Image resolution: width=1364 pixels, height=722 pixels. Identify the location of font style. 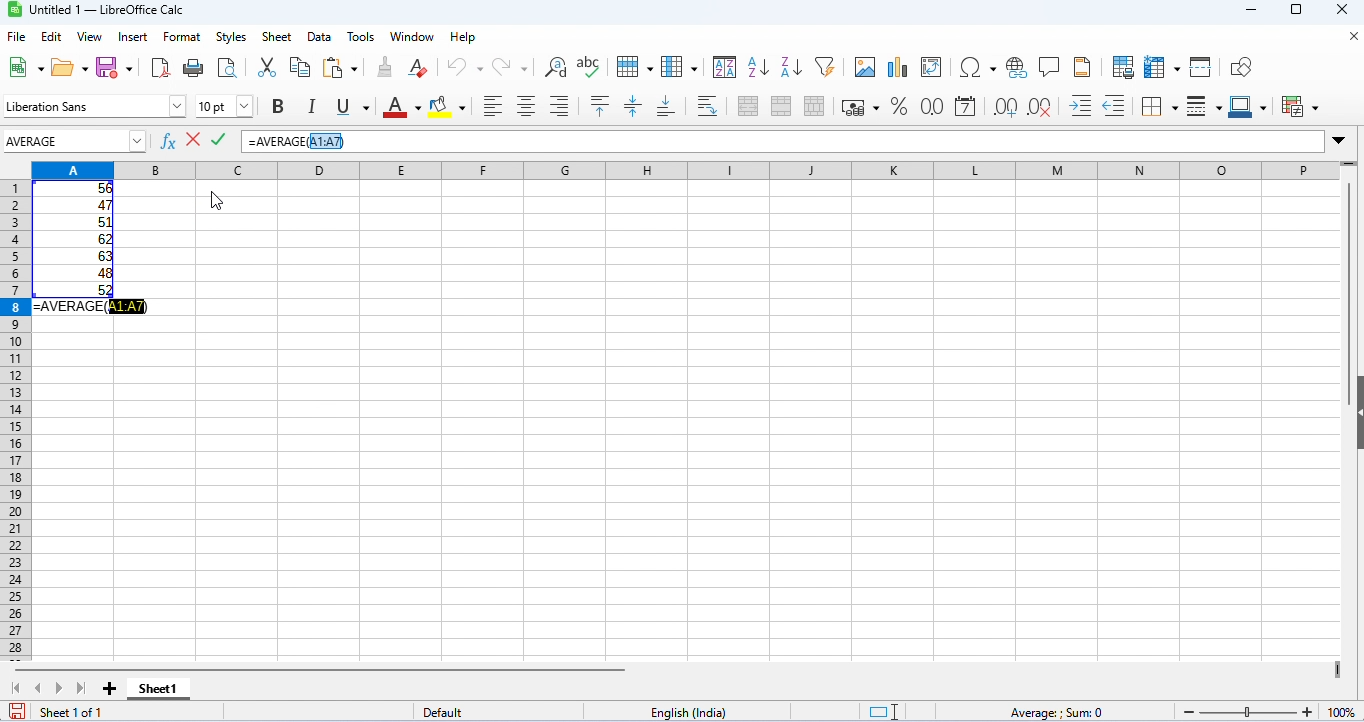
(95, 106).